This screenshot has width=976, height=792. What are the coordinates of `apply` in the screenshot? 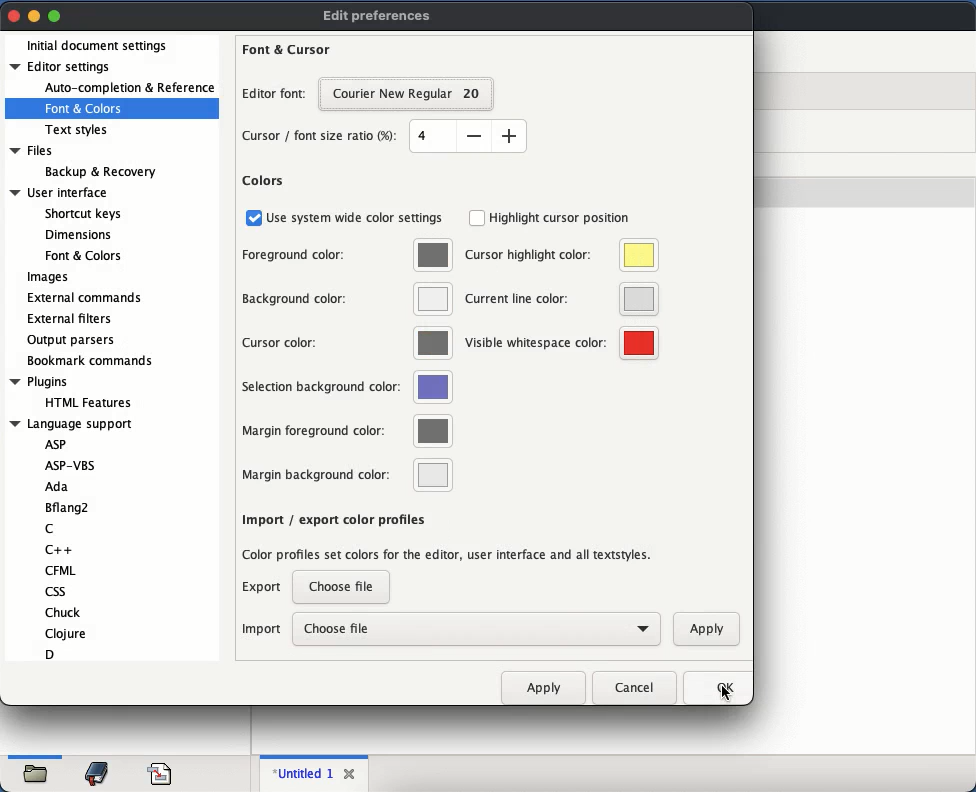 It's located at (545, 687).